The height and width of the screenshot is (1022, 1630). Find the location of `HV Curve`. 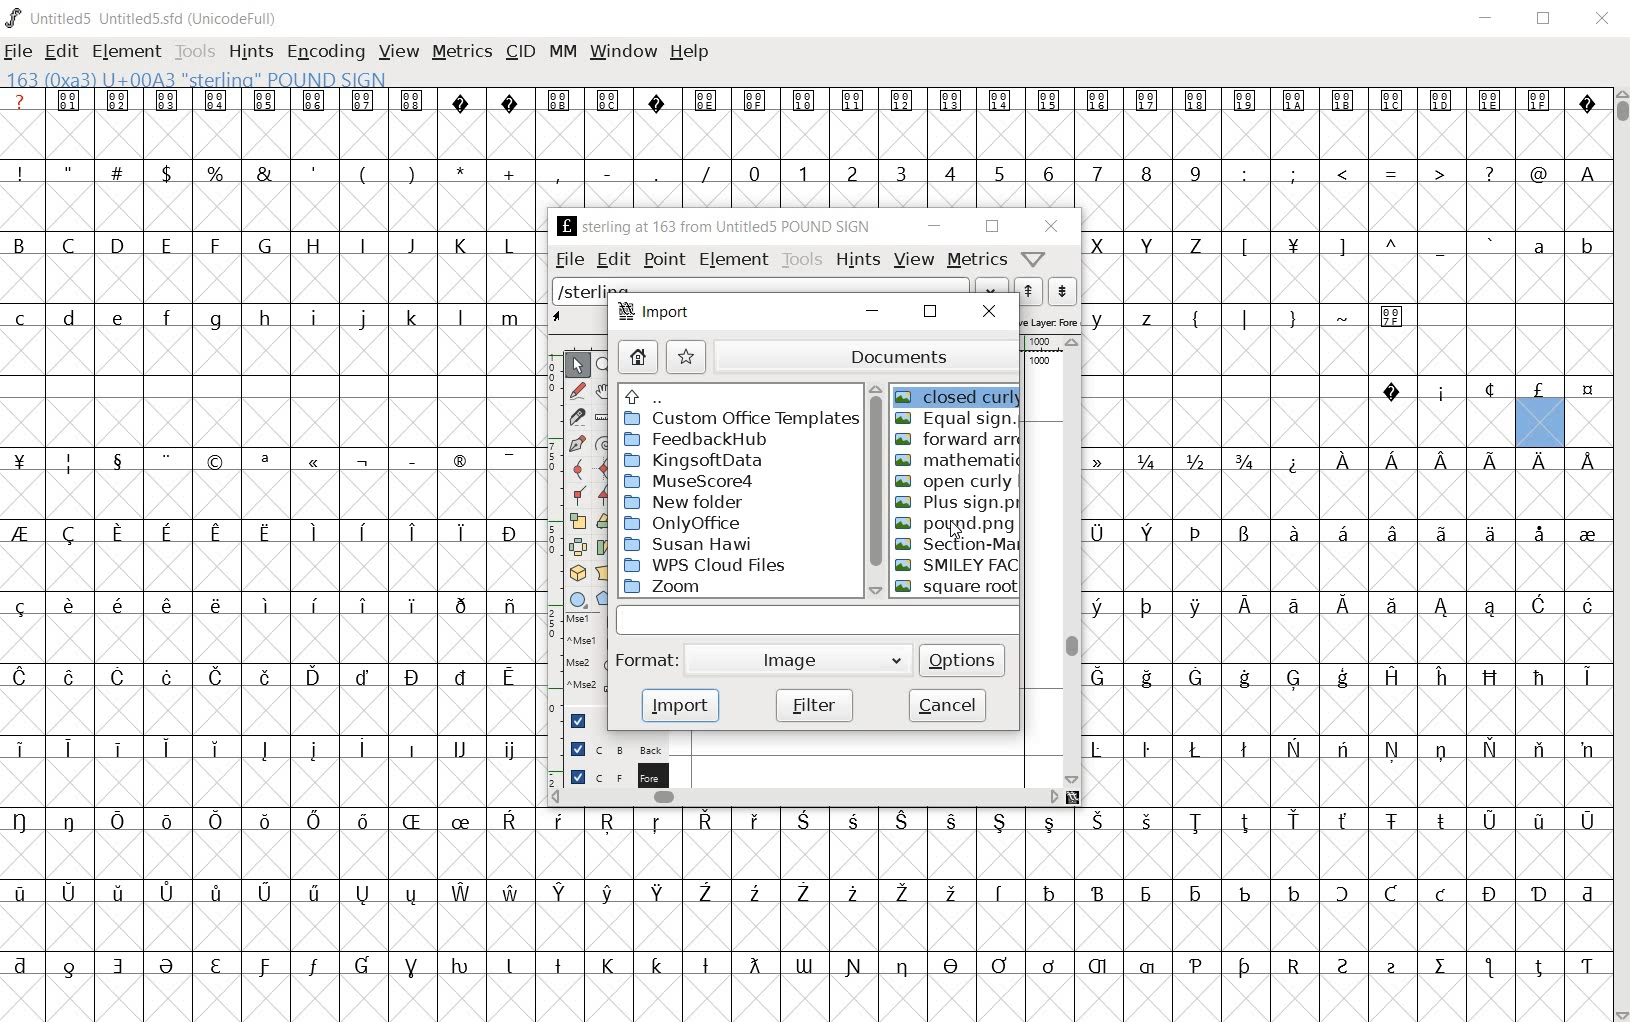

HV Curve is located at coordinates (608, 468).